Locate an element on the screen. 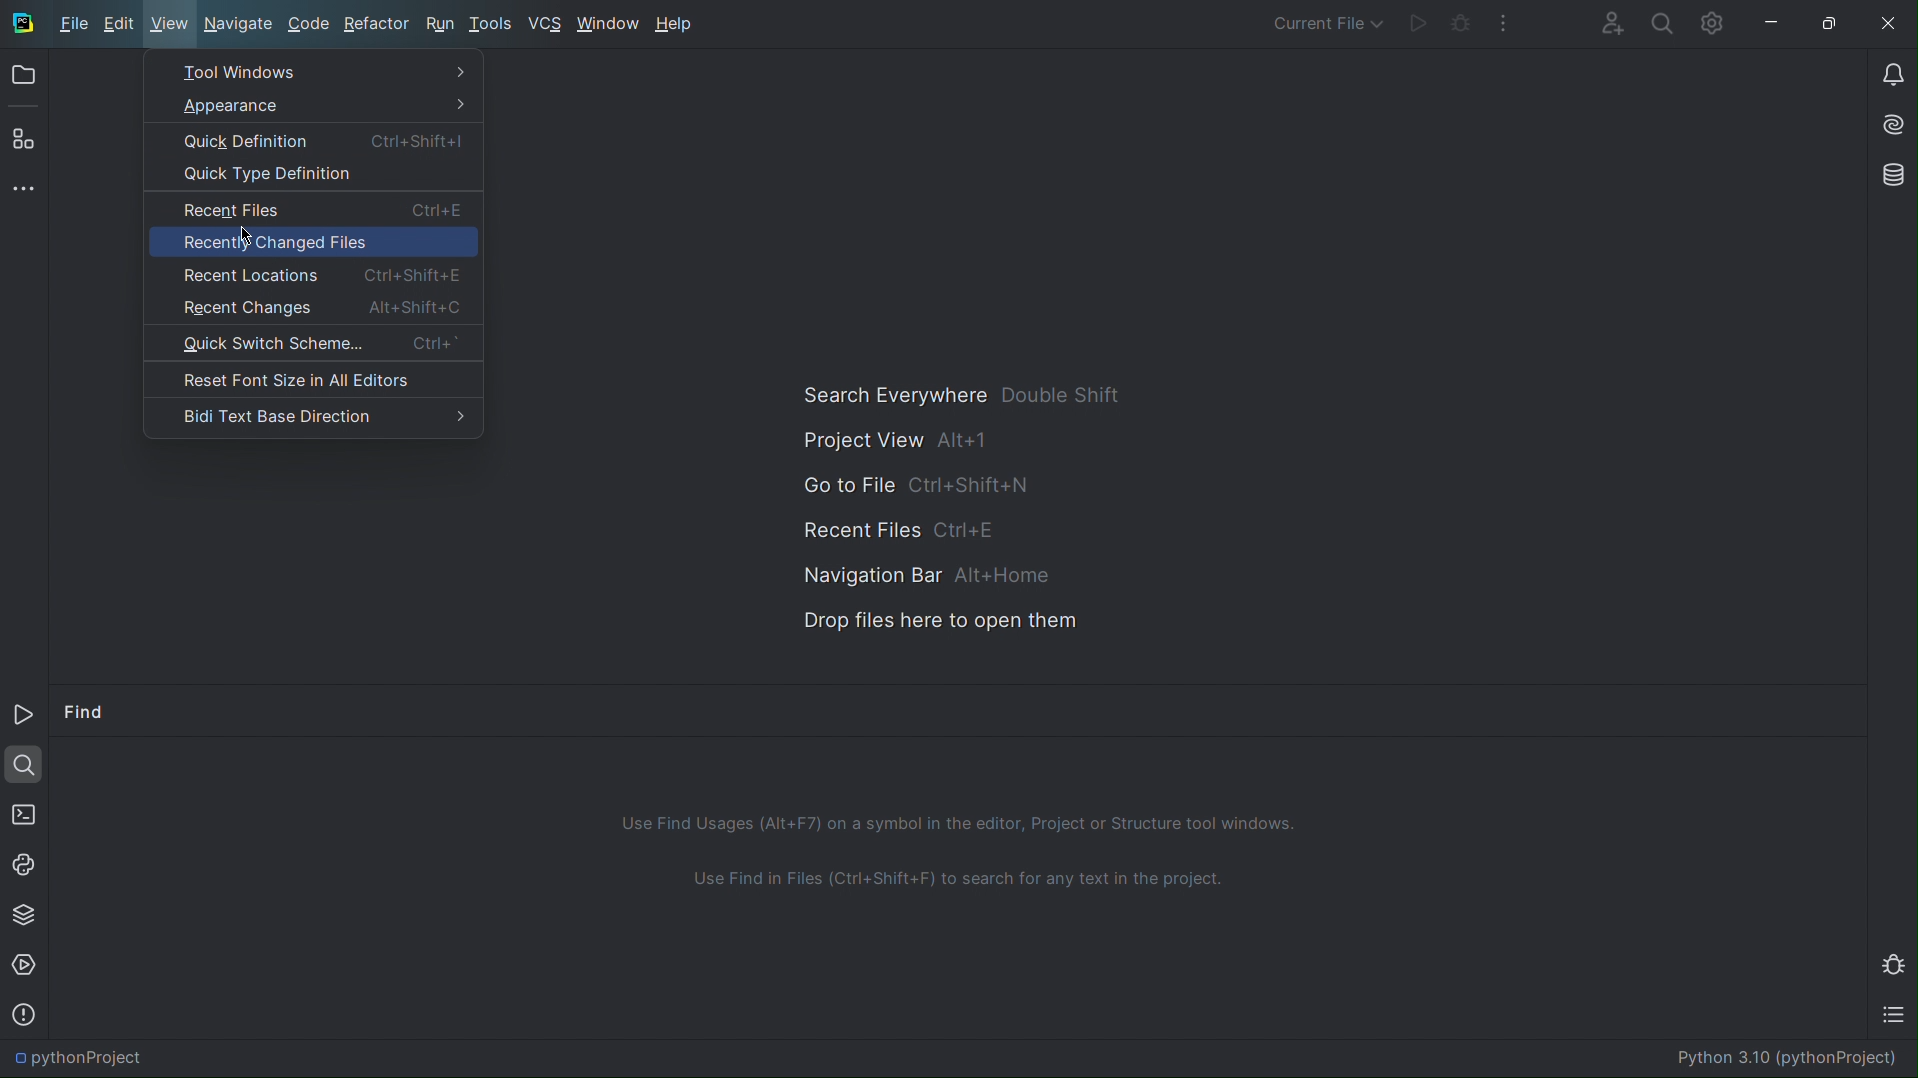 The image size is (1918, 1078). View is located at coordinates (170, 25).